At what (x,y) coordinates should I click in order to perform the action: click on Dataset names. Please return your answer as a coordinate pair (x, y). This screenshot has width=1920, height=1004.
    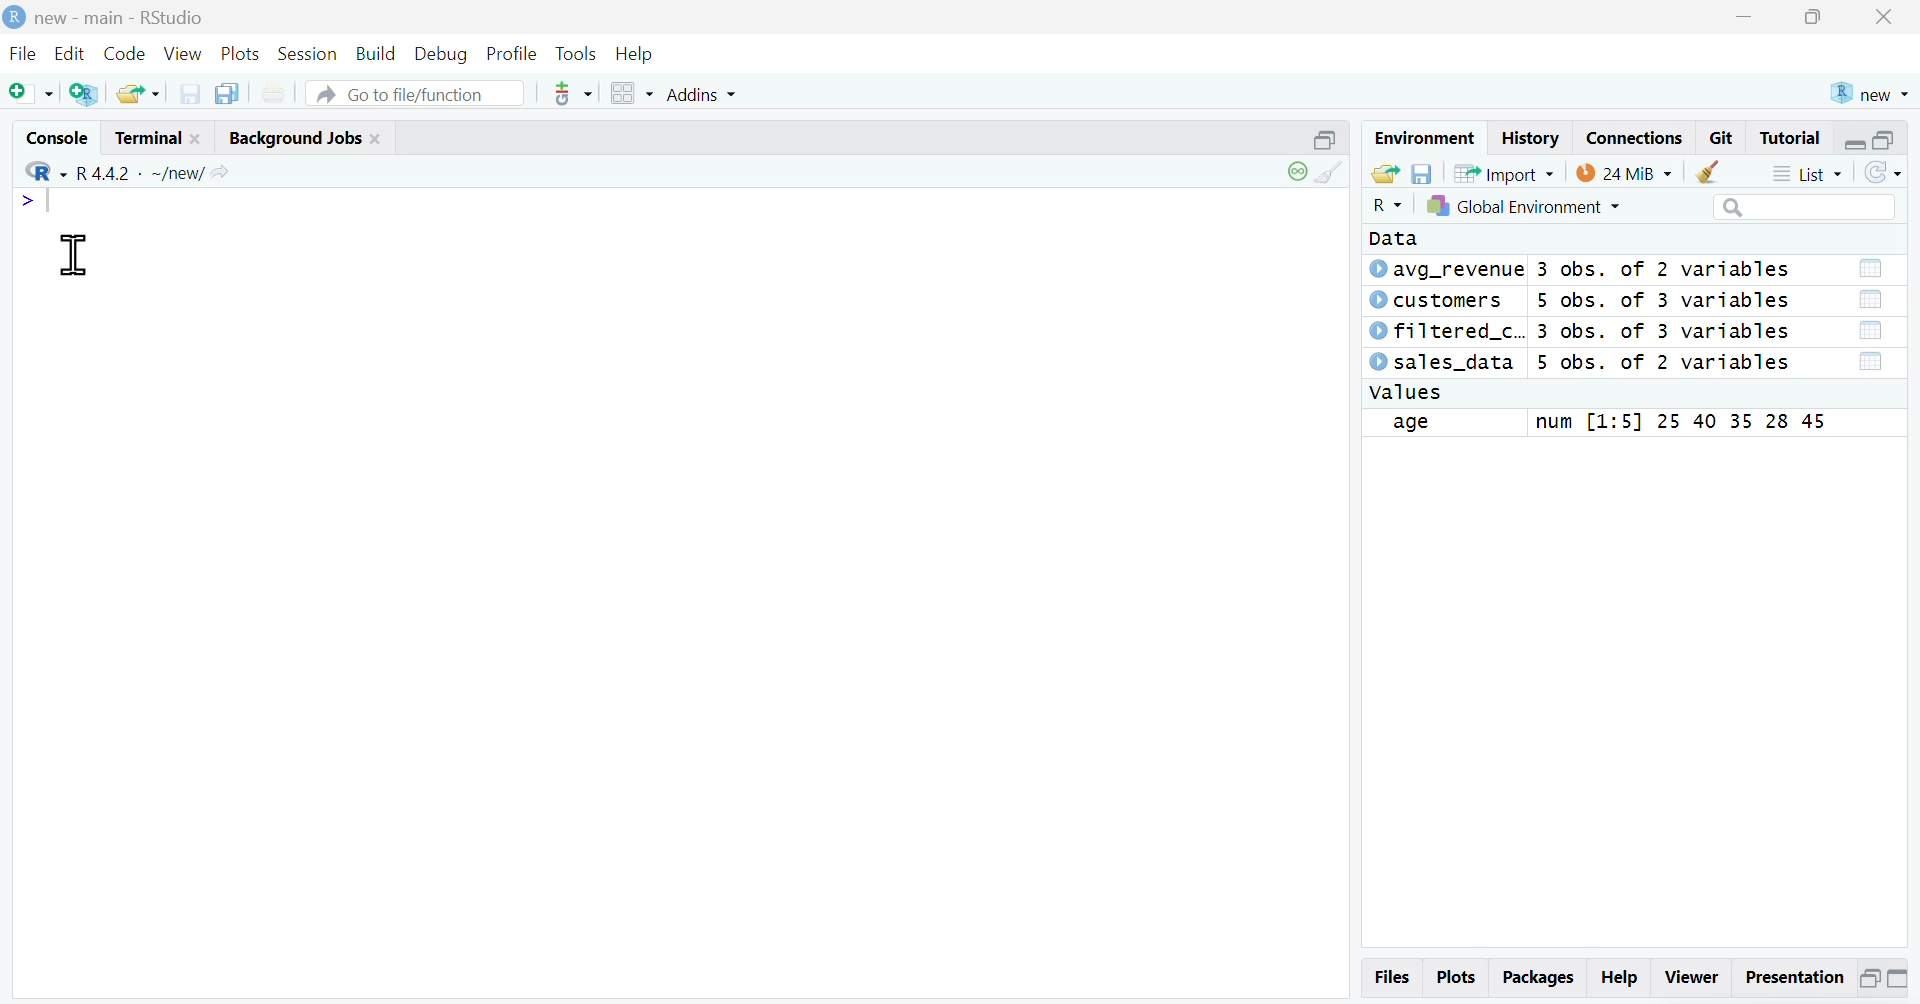
    Looking at the image, I should click on (1445, 316).